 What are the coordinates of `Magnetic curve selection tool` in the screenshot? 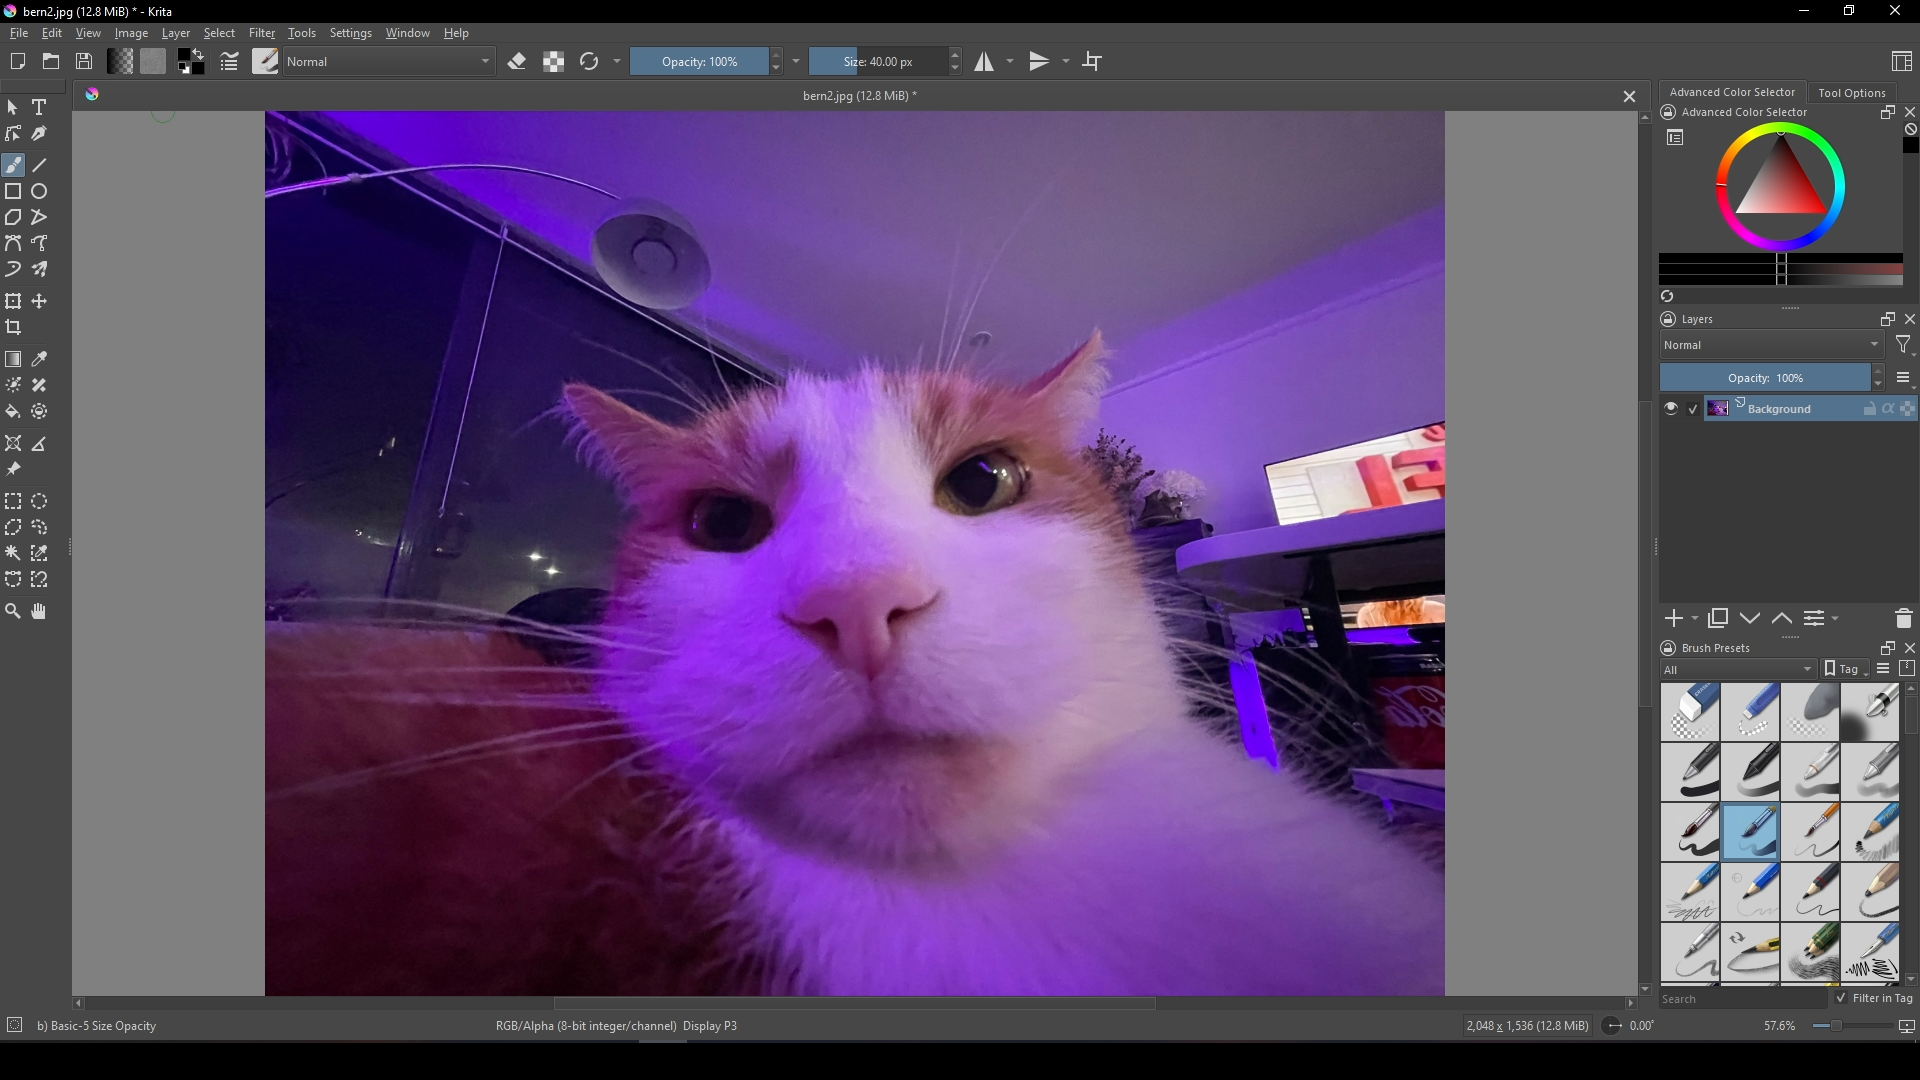 It's located at (40, 579).